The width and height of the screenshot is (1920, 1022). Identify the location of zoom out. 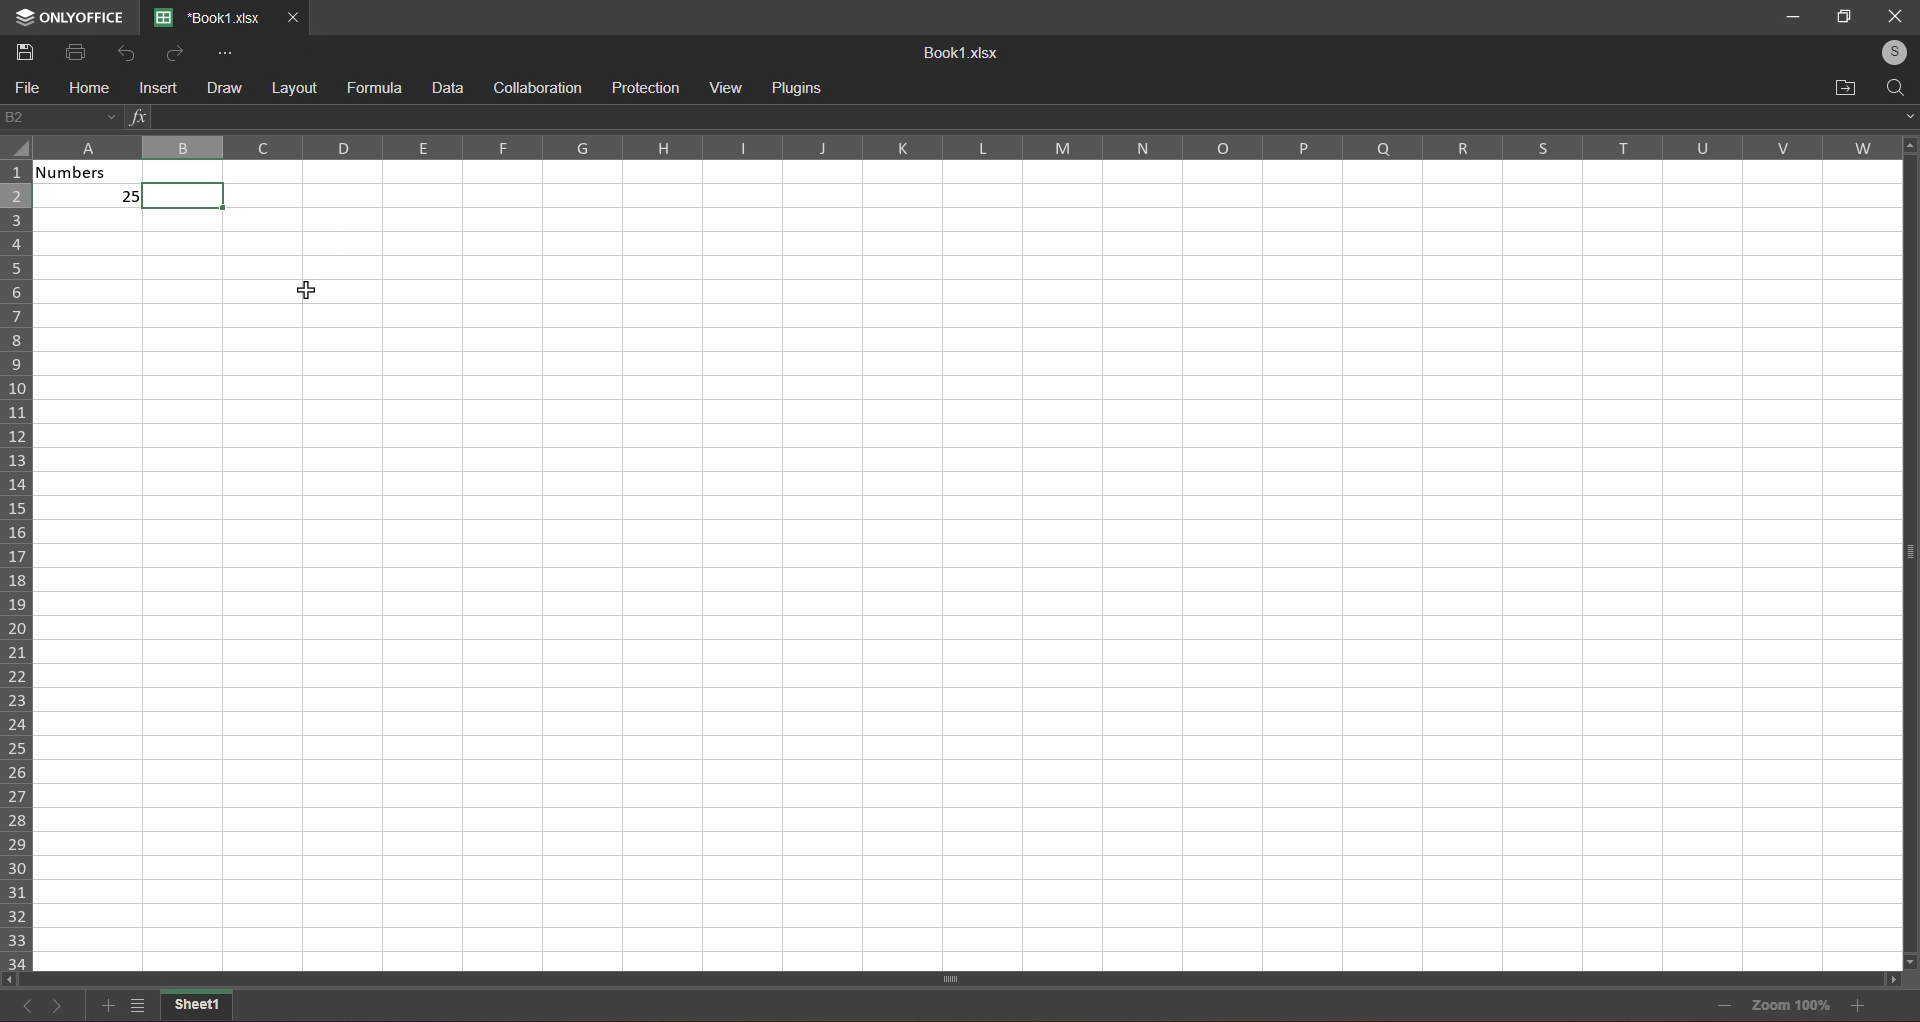
(1723, 1004).